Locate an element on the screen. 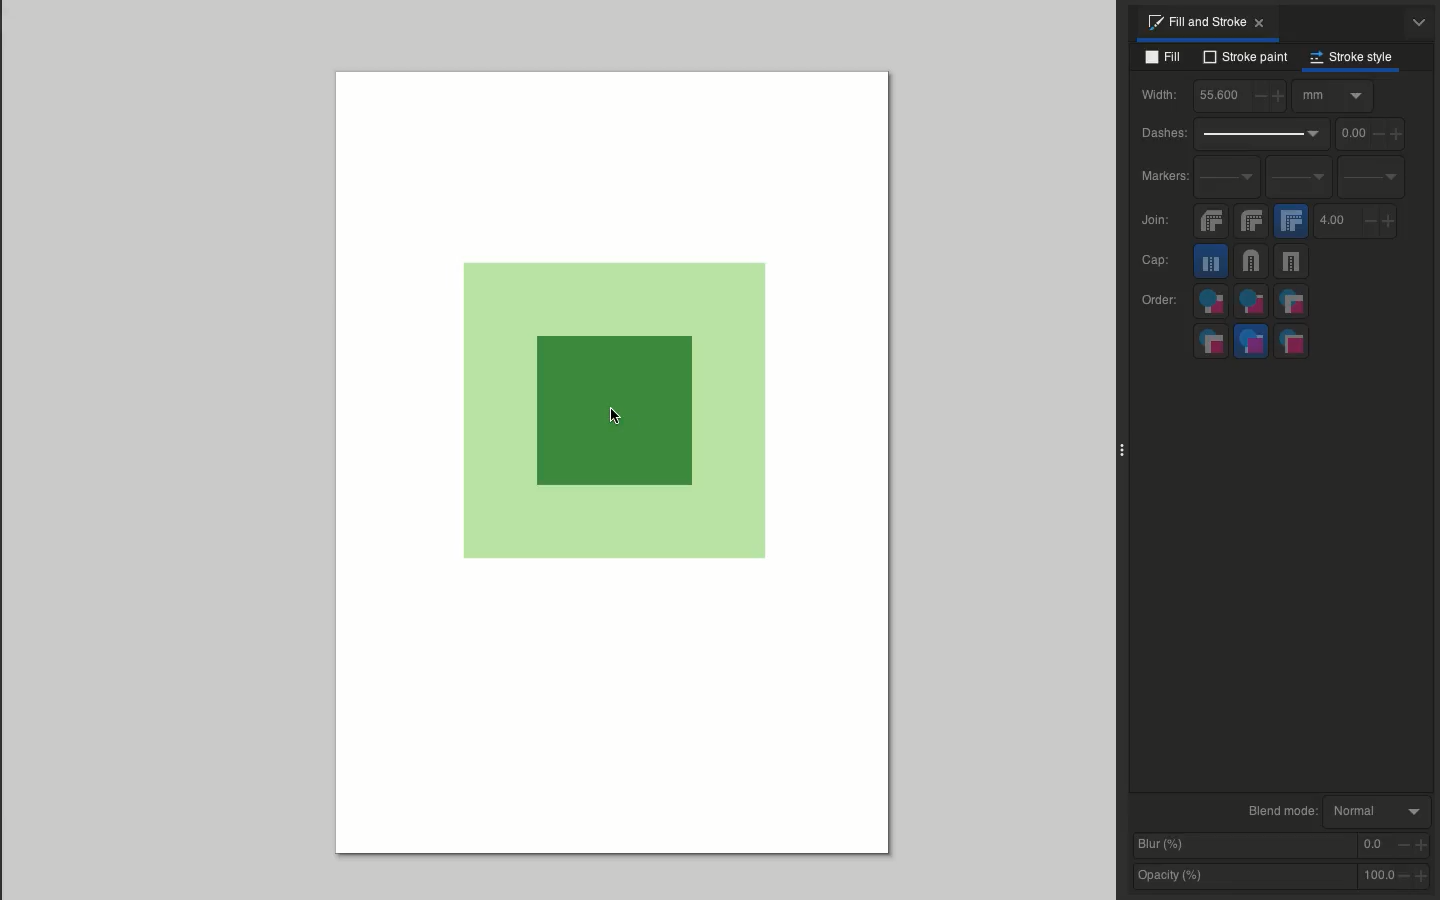 The width and height of the screenshot is (1440, 900). Fill, stroke, markers is located at coordinates (1212, 303).